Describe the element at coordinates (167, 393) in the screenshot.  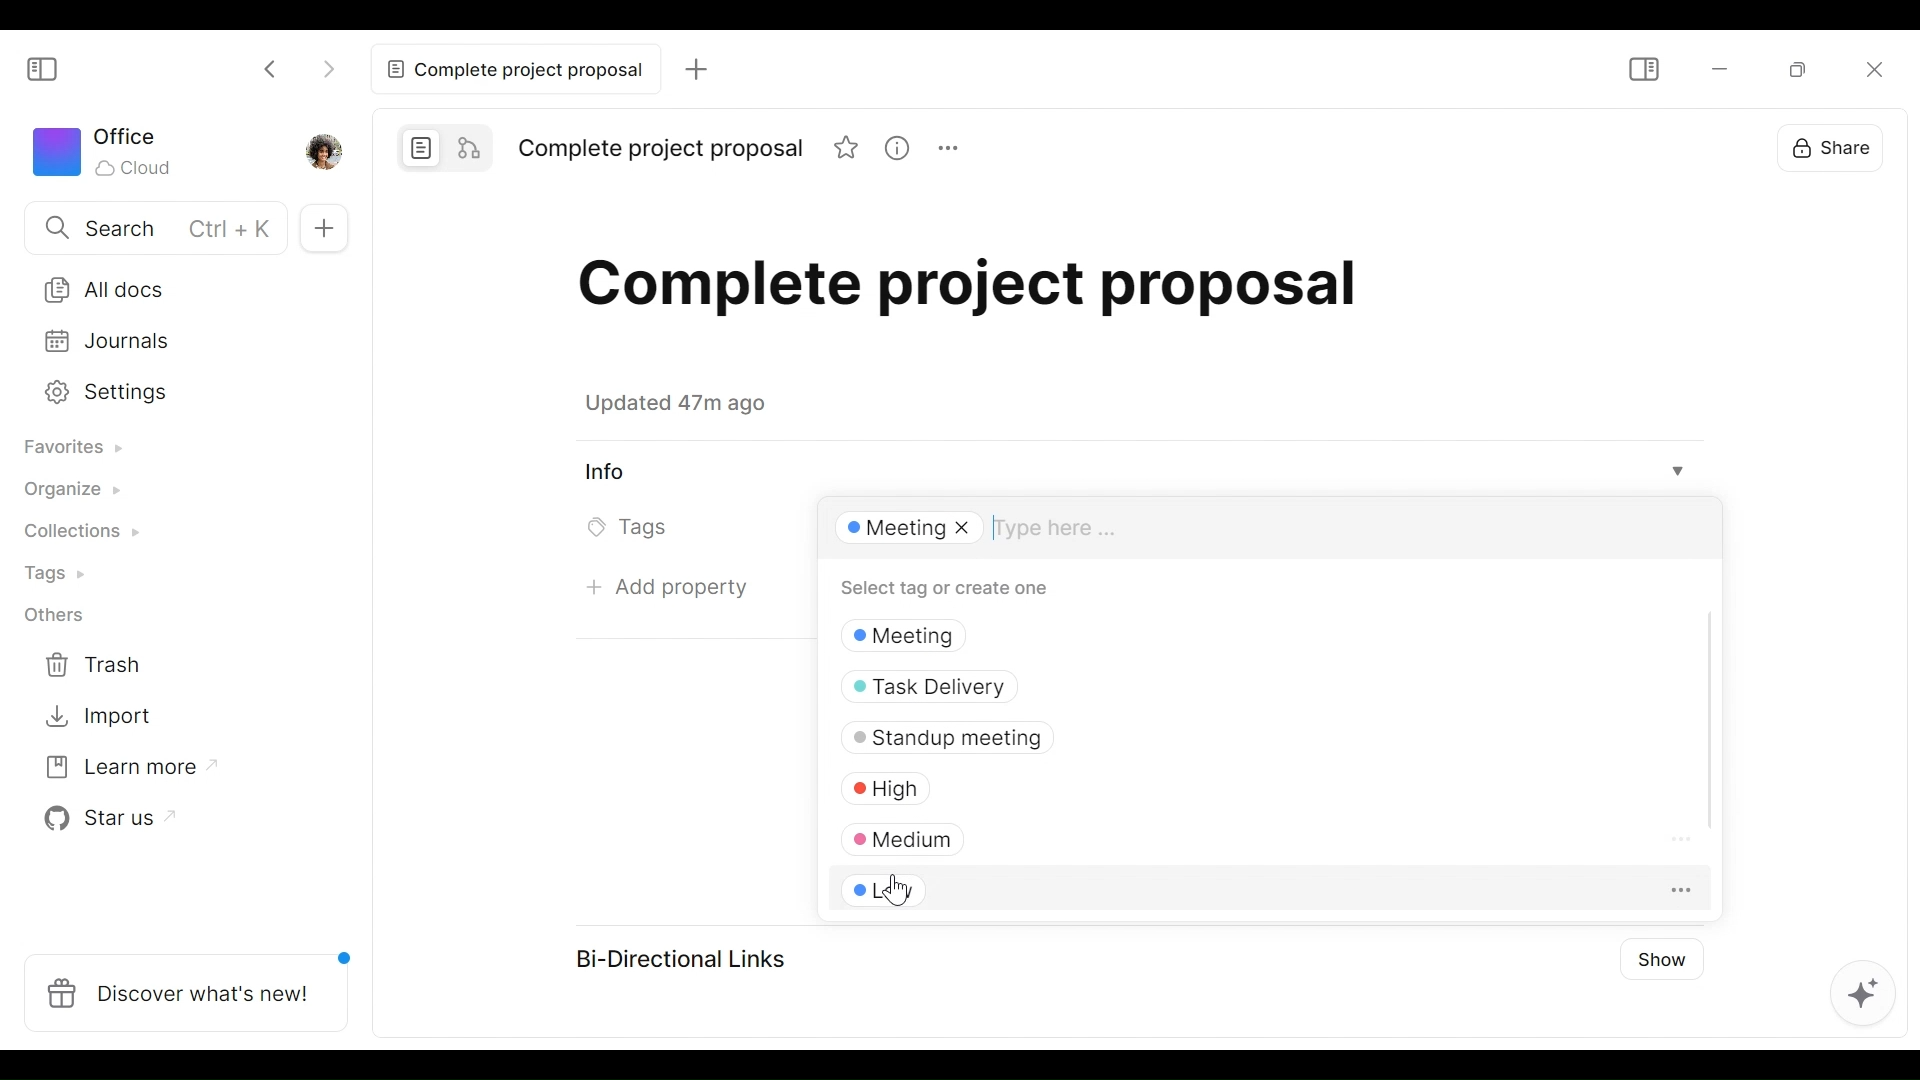
I see `Settings` at that location.